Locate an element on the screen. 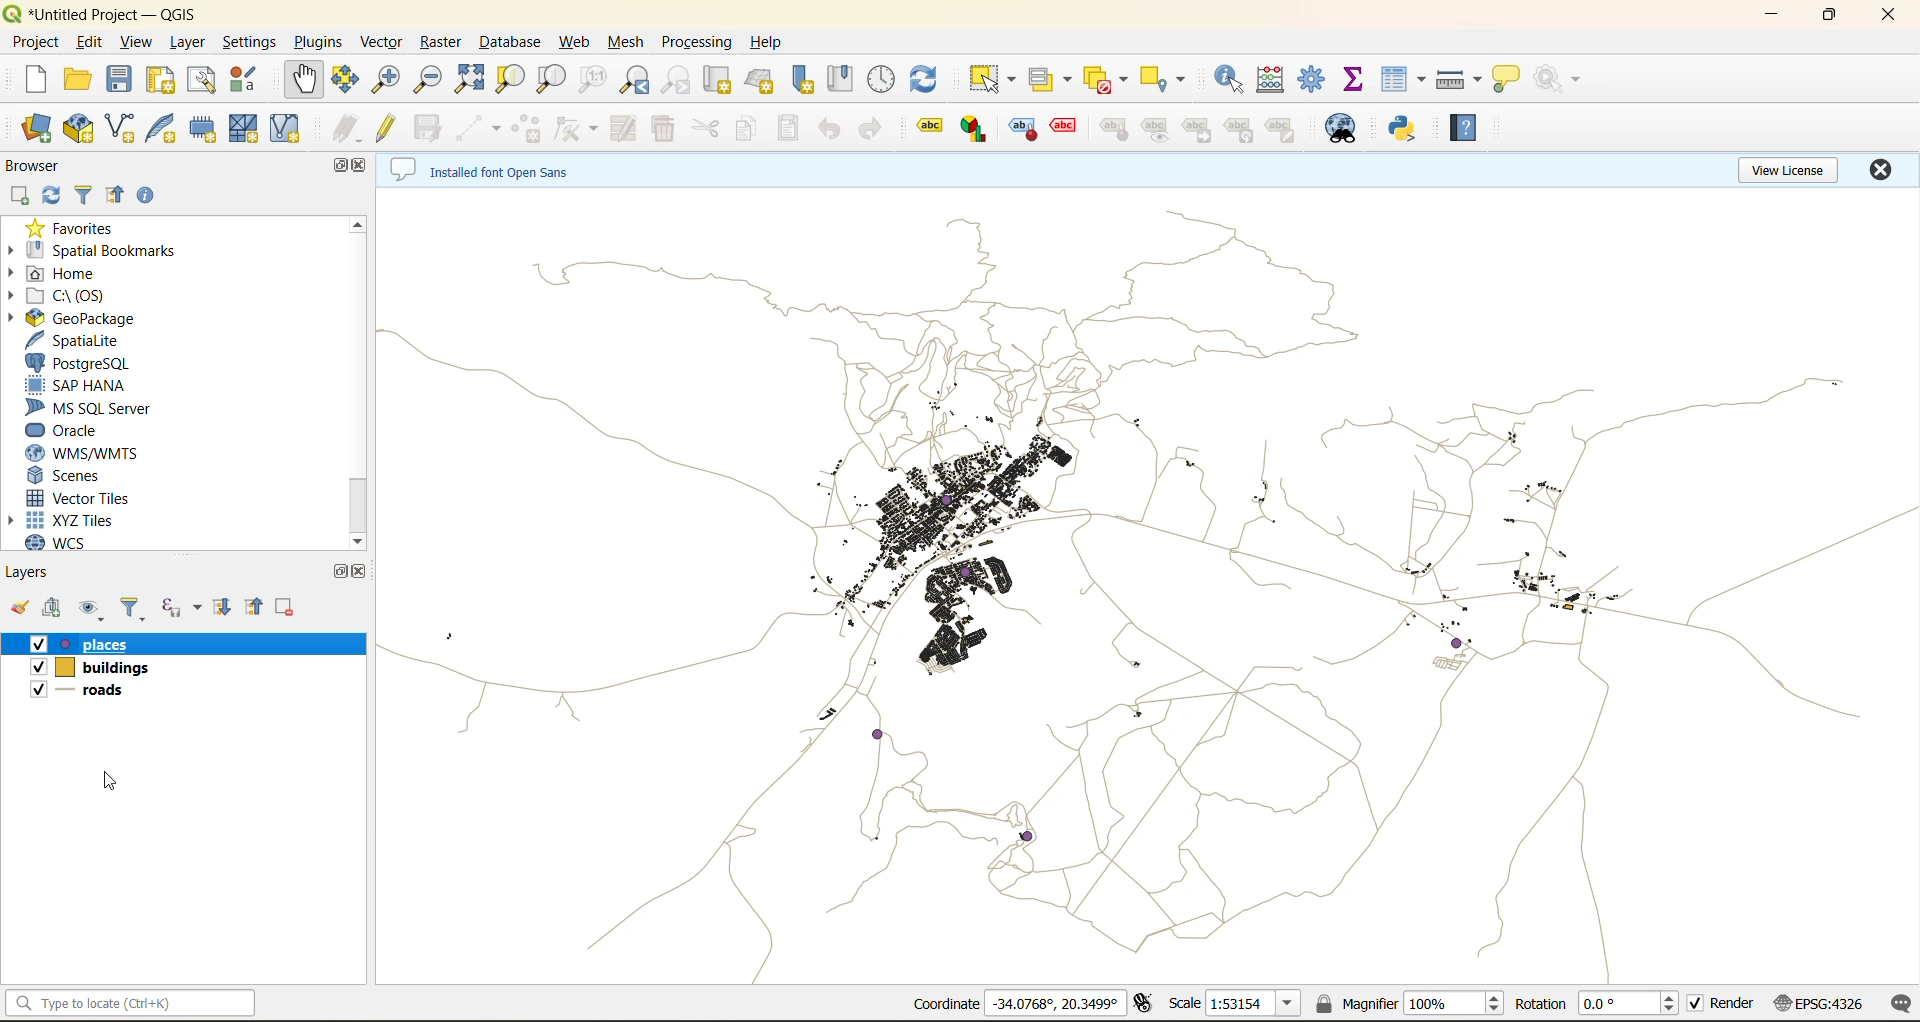 This screenshot has width=1920, height=1022. refresh is located at coordinates (47, 198).